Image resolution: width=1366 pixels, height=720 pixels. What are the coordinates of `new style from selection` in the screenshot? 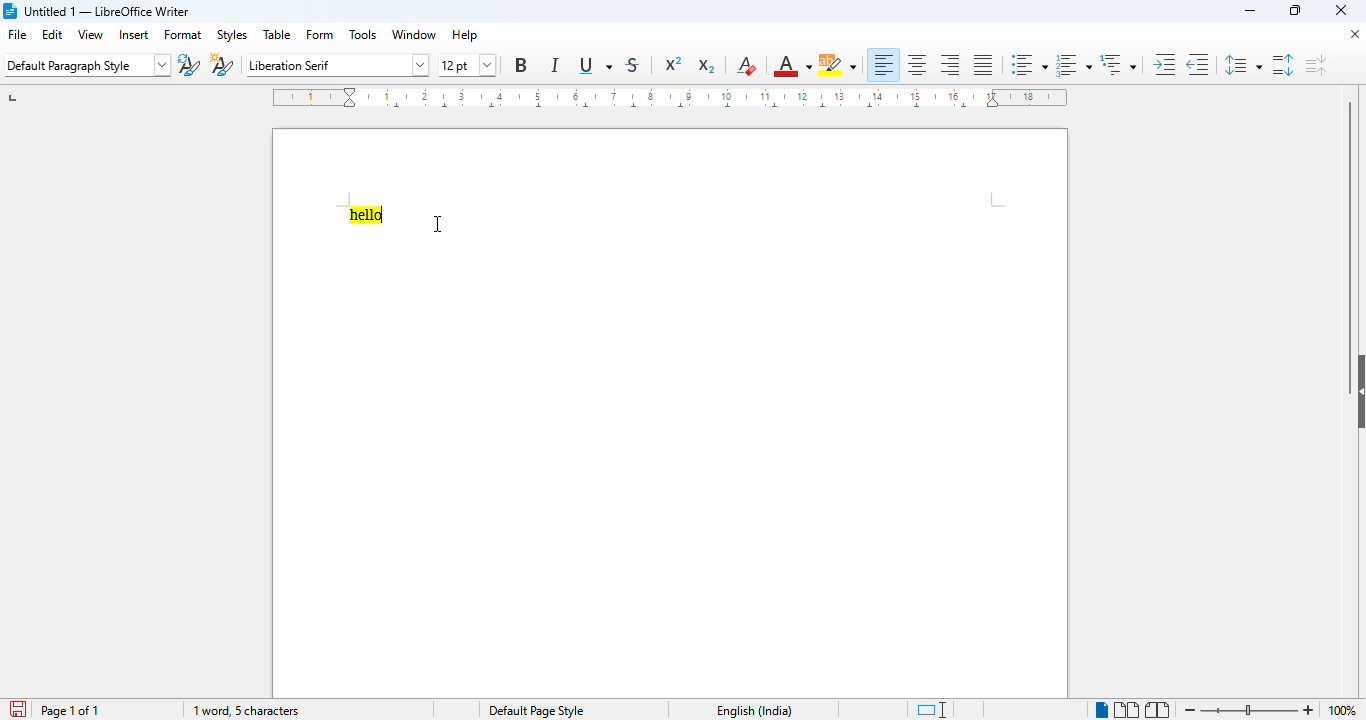 It's located at (221, 65).